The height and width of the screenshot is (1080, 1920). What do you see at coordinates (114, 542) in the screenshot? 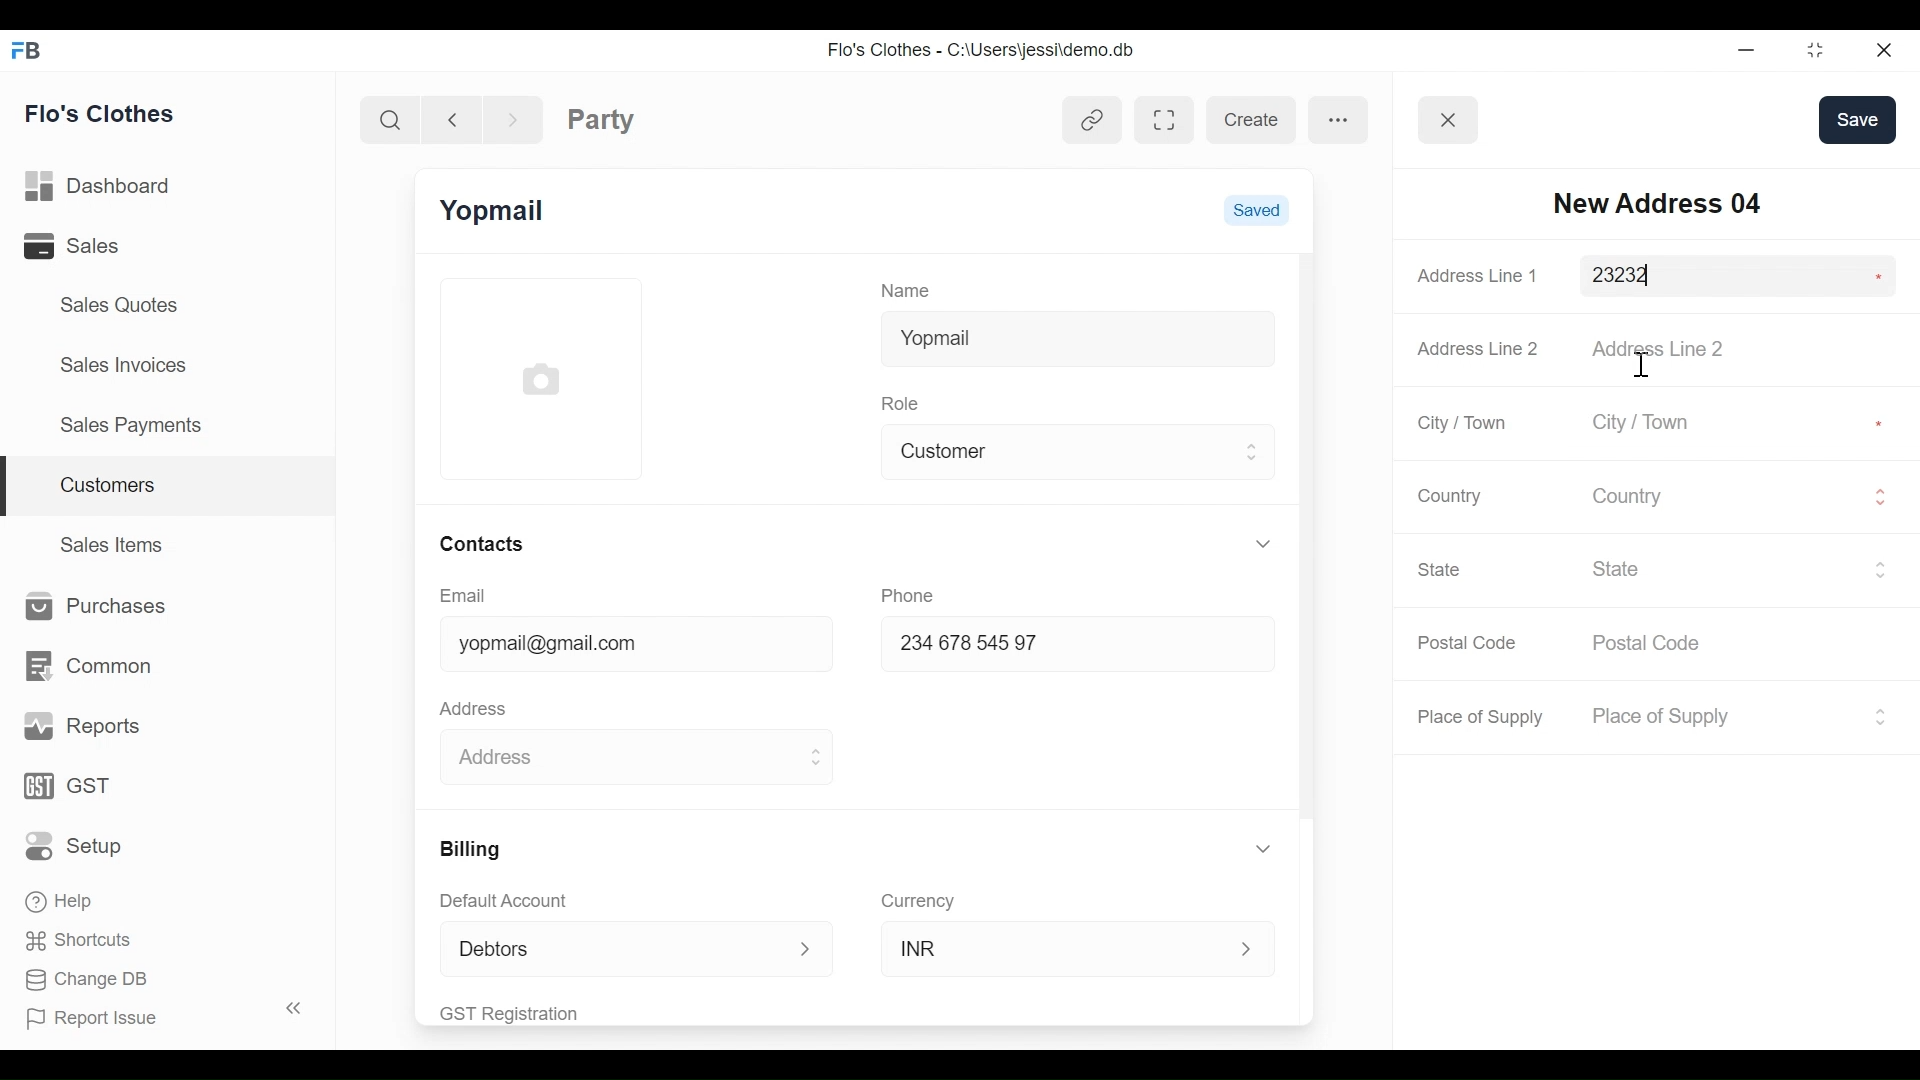
I see `Sales Items` at bounding box center [114, 542].